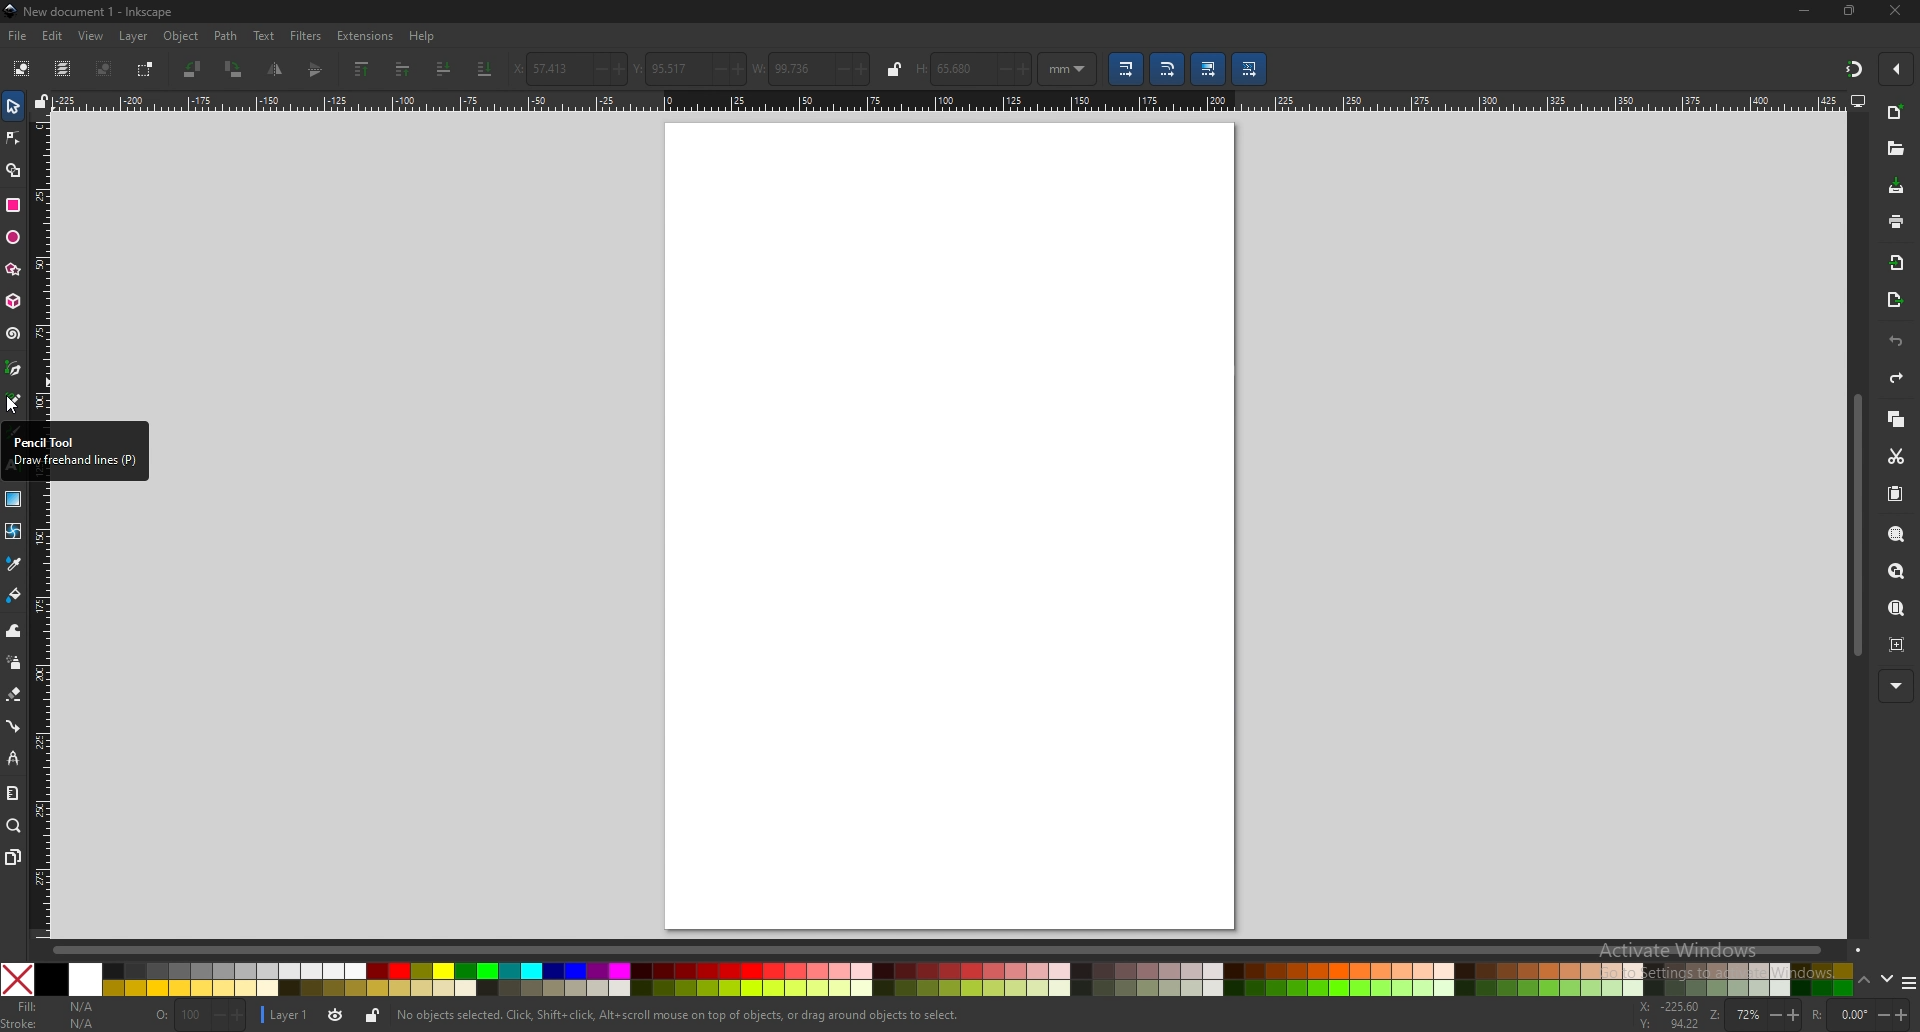 Image resolution: width=1920 pixels, height=1032 pixels. Describe the element at coordinates (145, 69) in the screenshot. I see `toggle selection box` at that location.